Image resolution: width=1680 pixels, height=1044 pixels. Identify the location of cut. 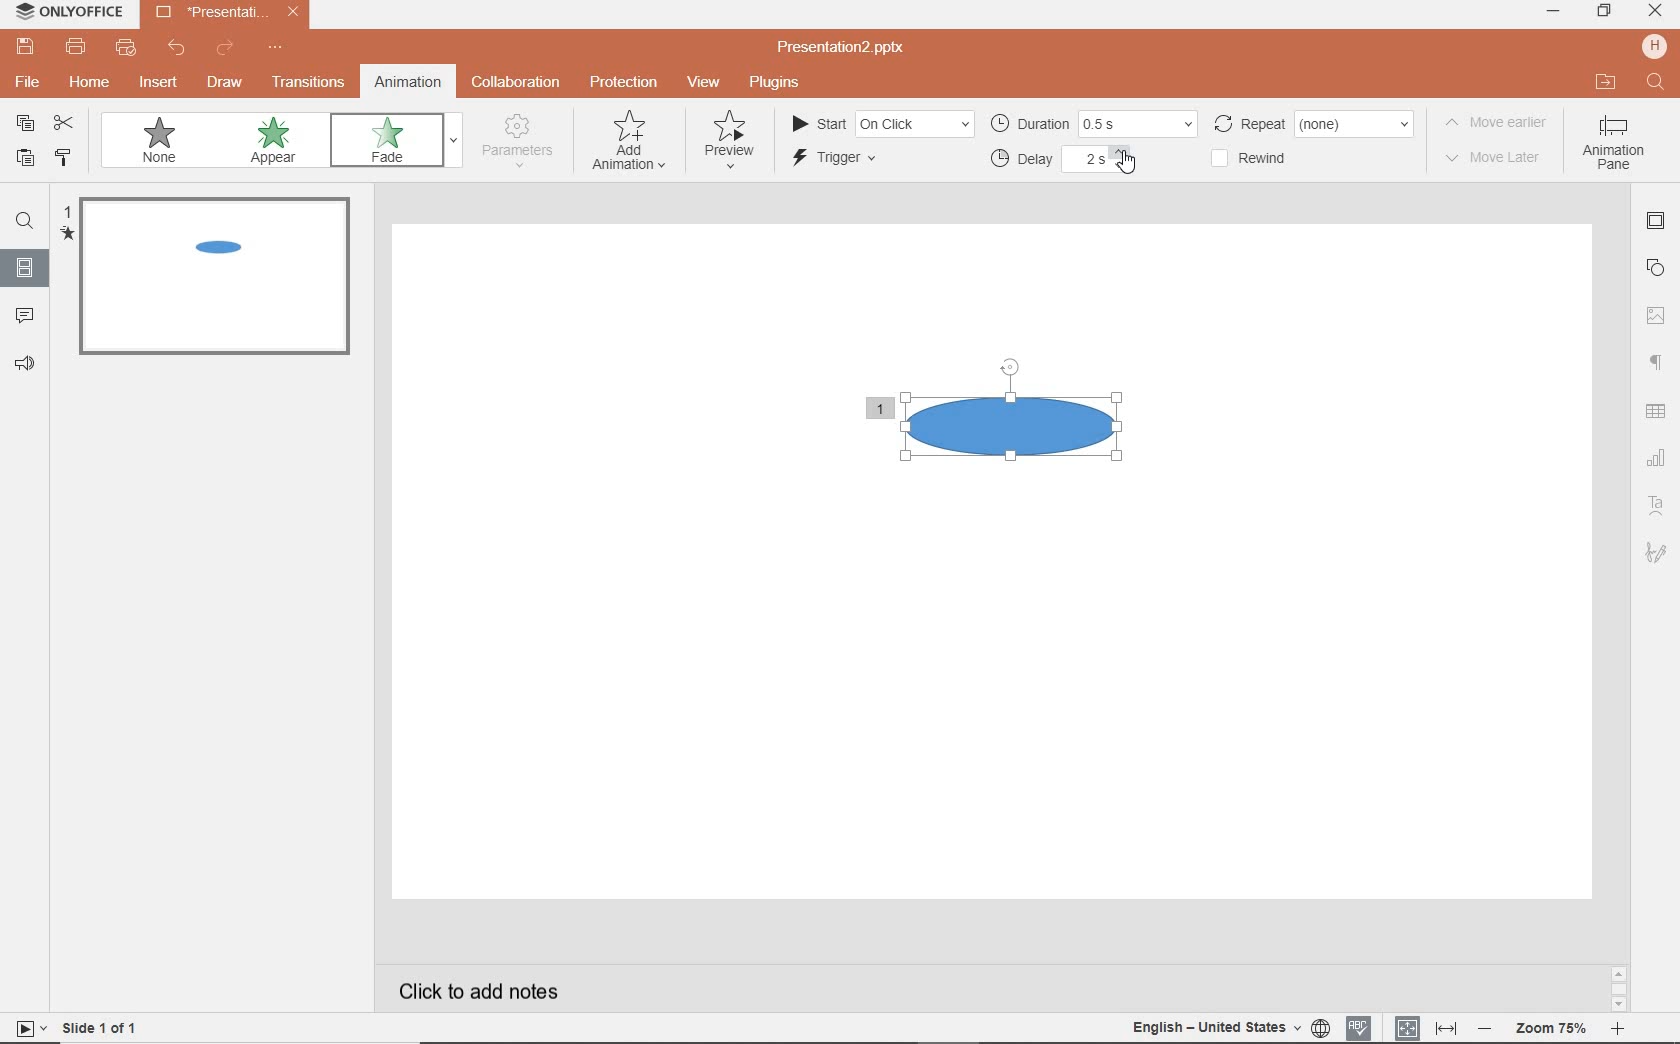
(63, 124).